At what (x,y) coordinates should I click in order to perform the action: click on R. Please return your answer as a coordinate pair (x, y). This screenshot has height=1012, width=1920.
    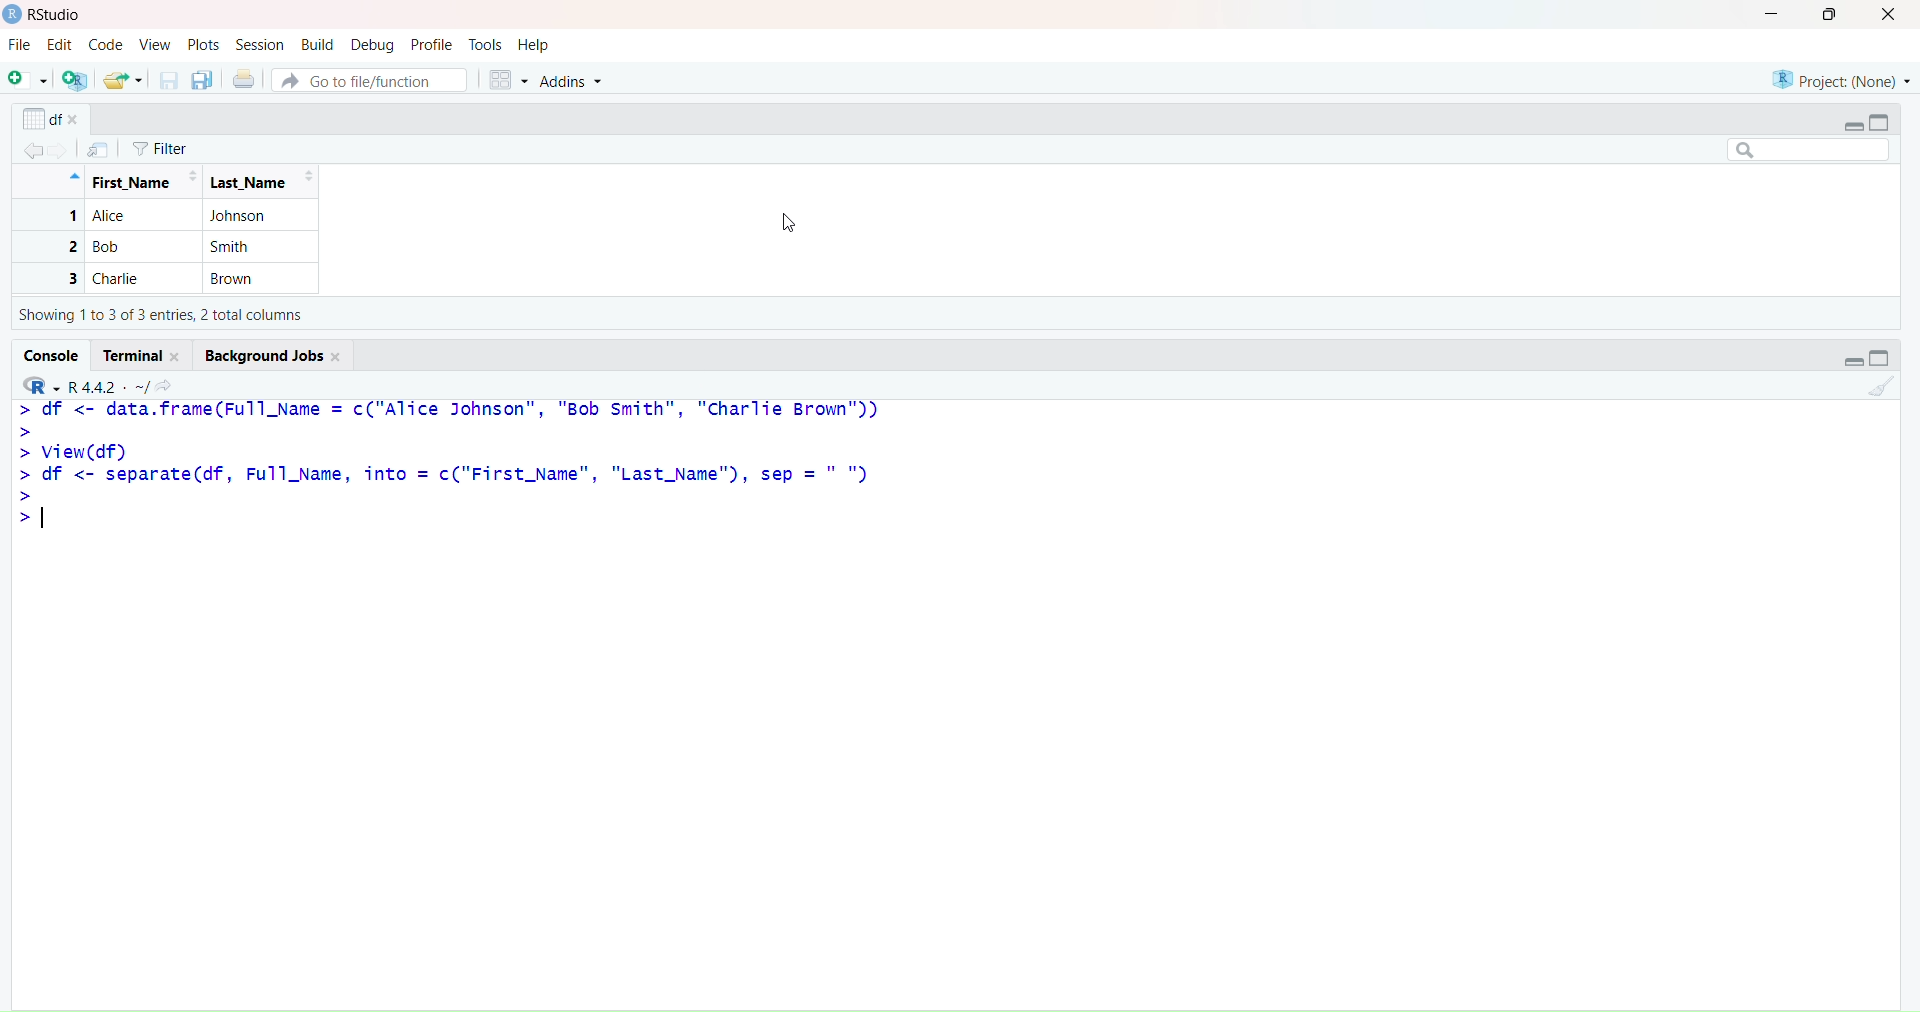
    Looking at the image, I should click on (39, 382).